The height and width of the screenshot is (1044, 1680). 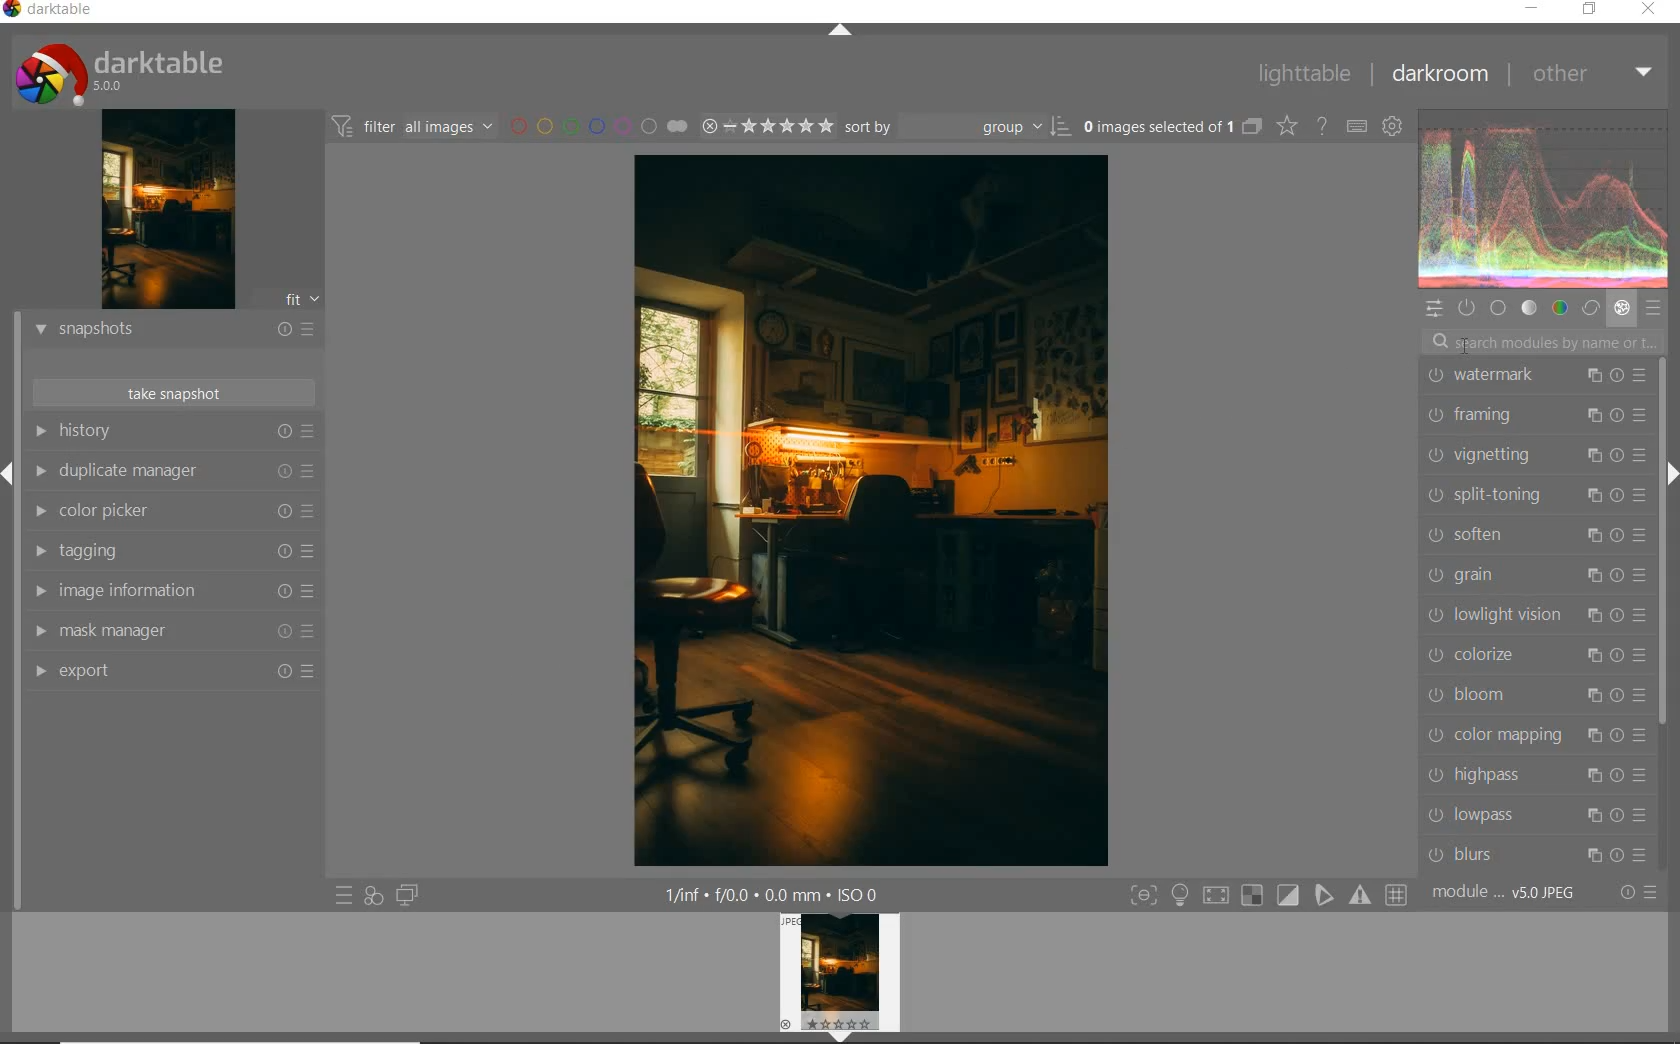 I want to click on vignetting, so click(x=1536, y=455).